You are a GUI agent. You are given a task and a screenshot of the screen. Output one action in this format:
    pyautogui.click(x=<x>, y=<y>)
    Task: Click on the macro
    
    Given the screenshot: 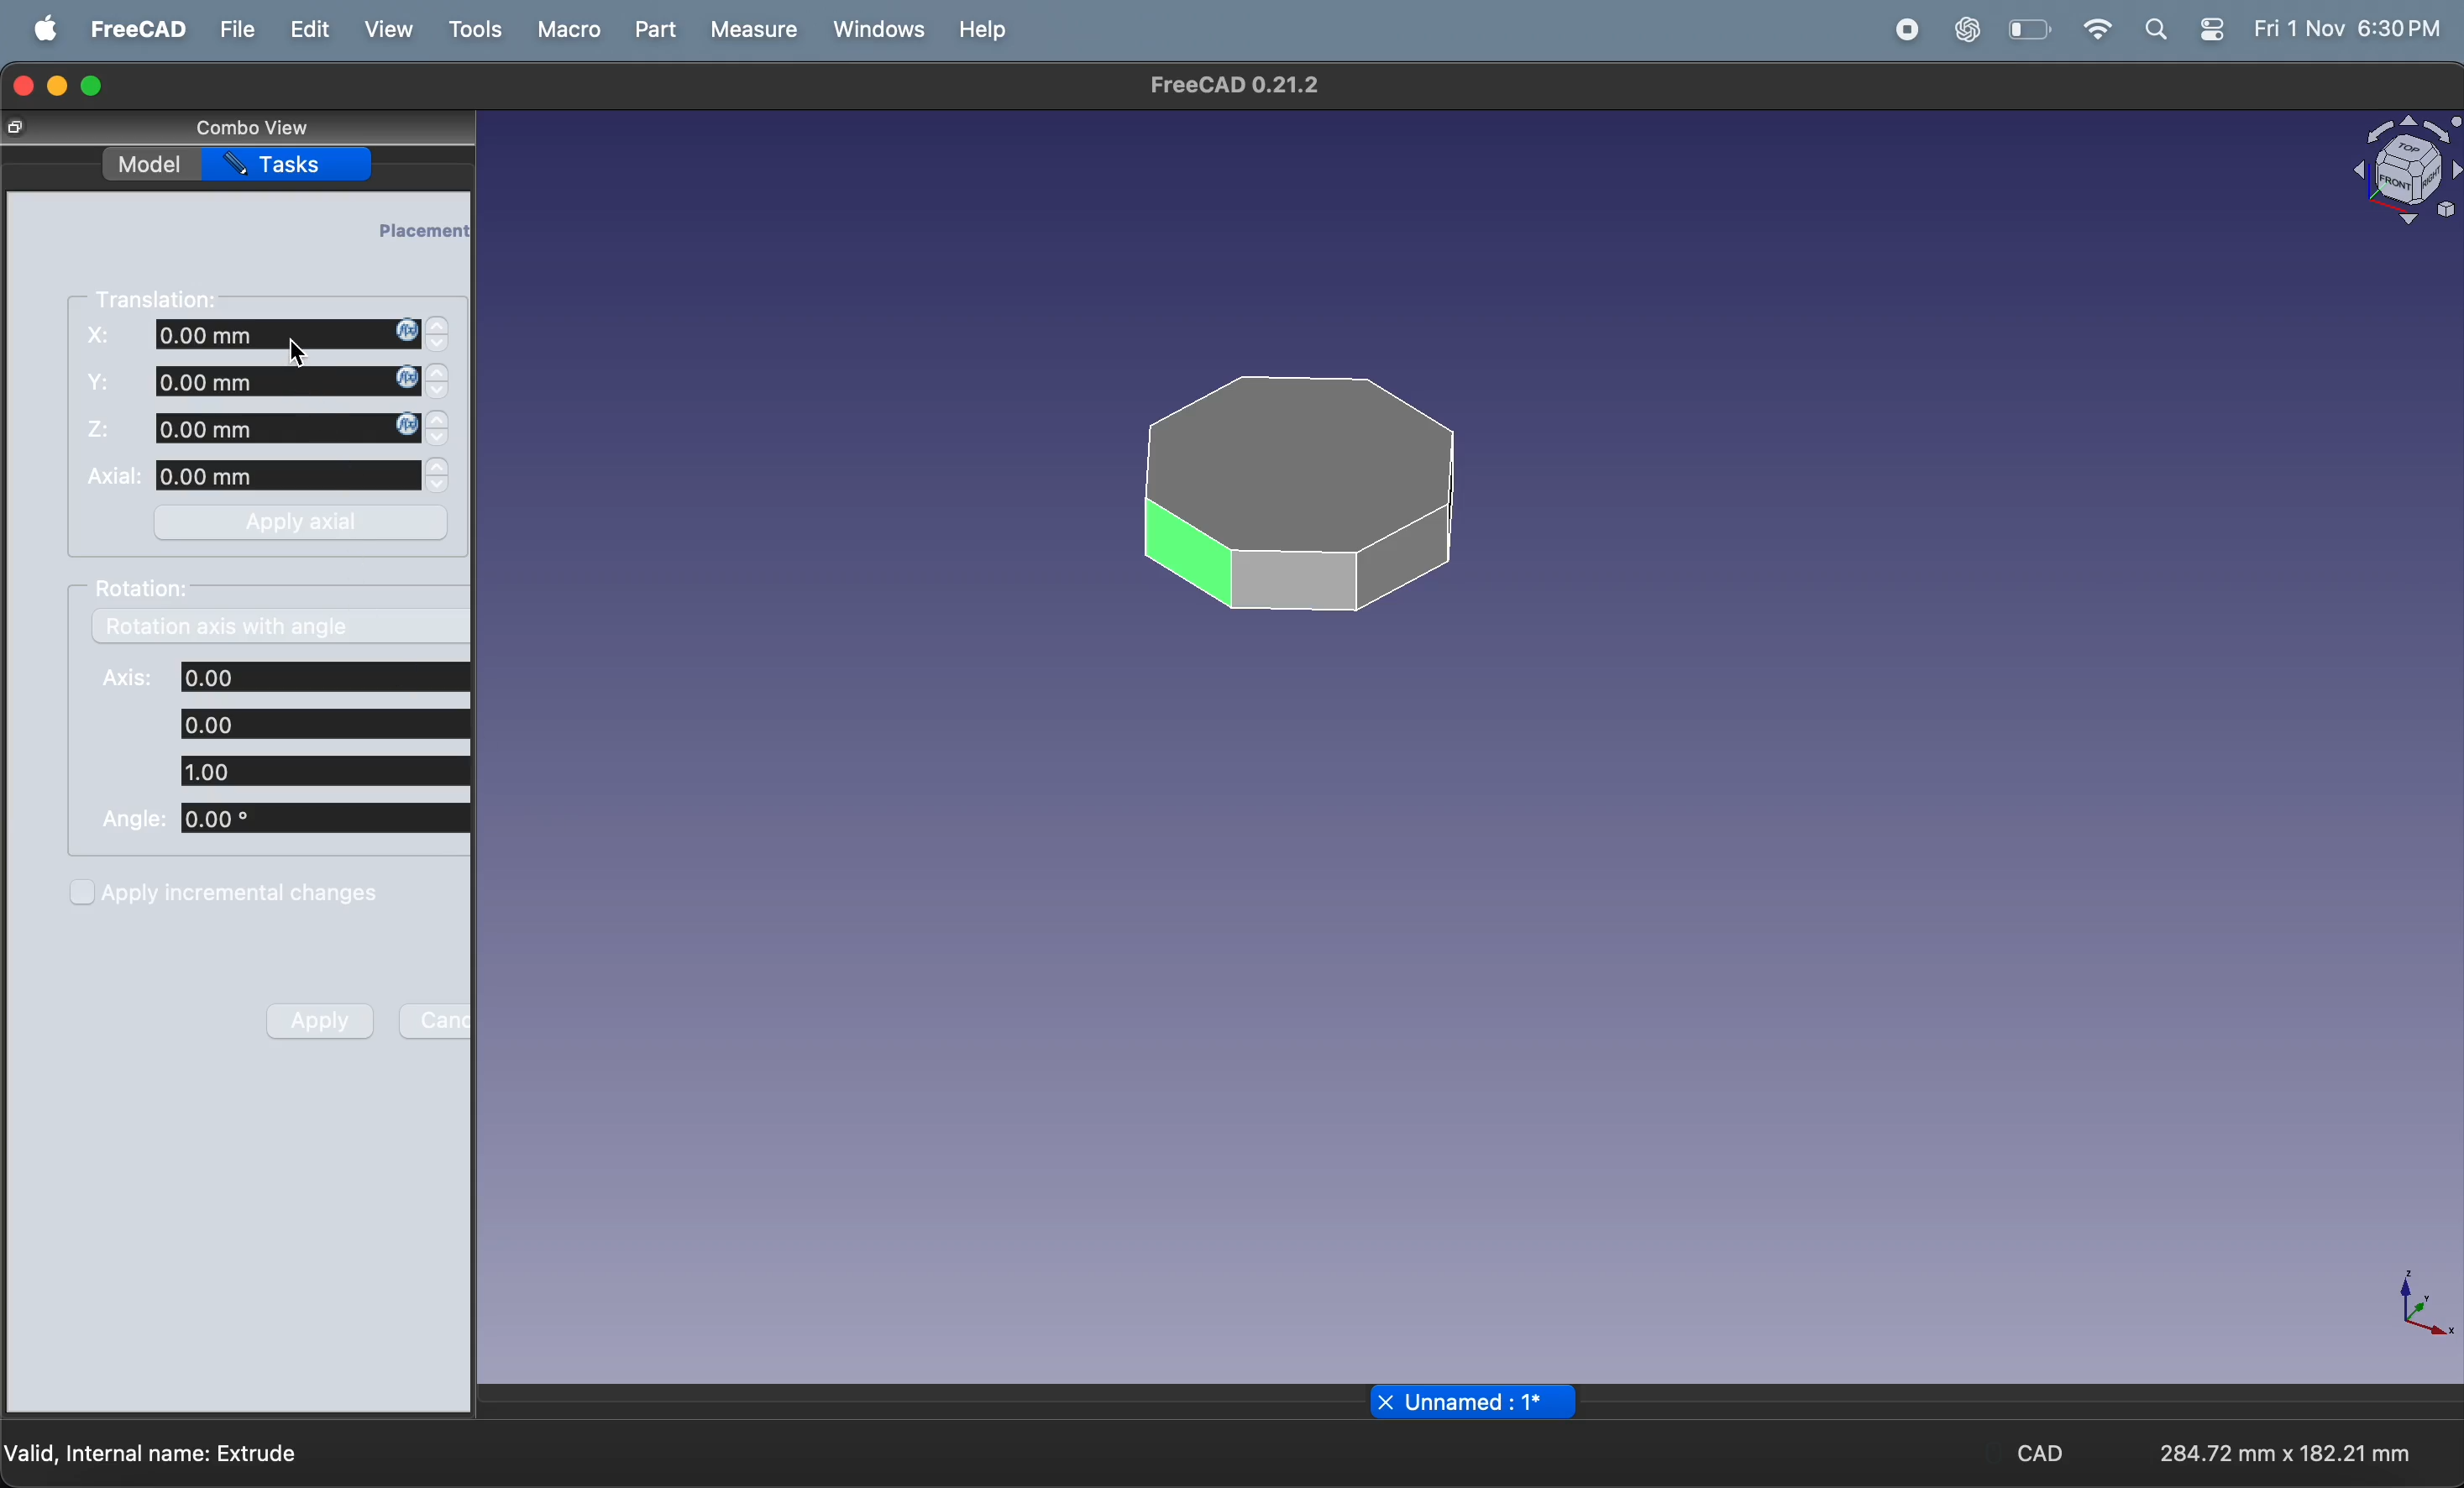 What is the action you would take?
    pyautogui.click(x=564, y=29)
    